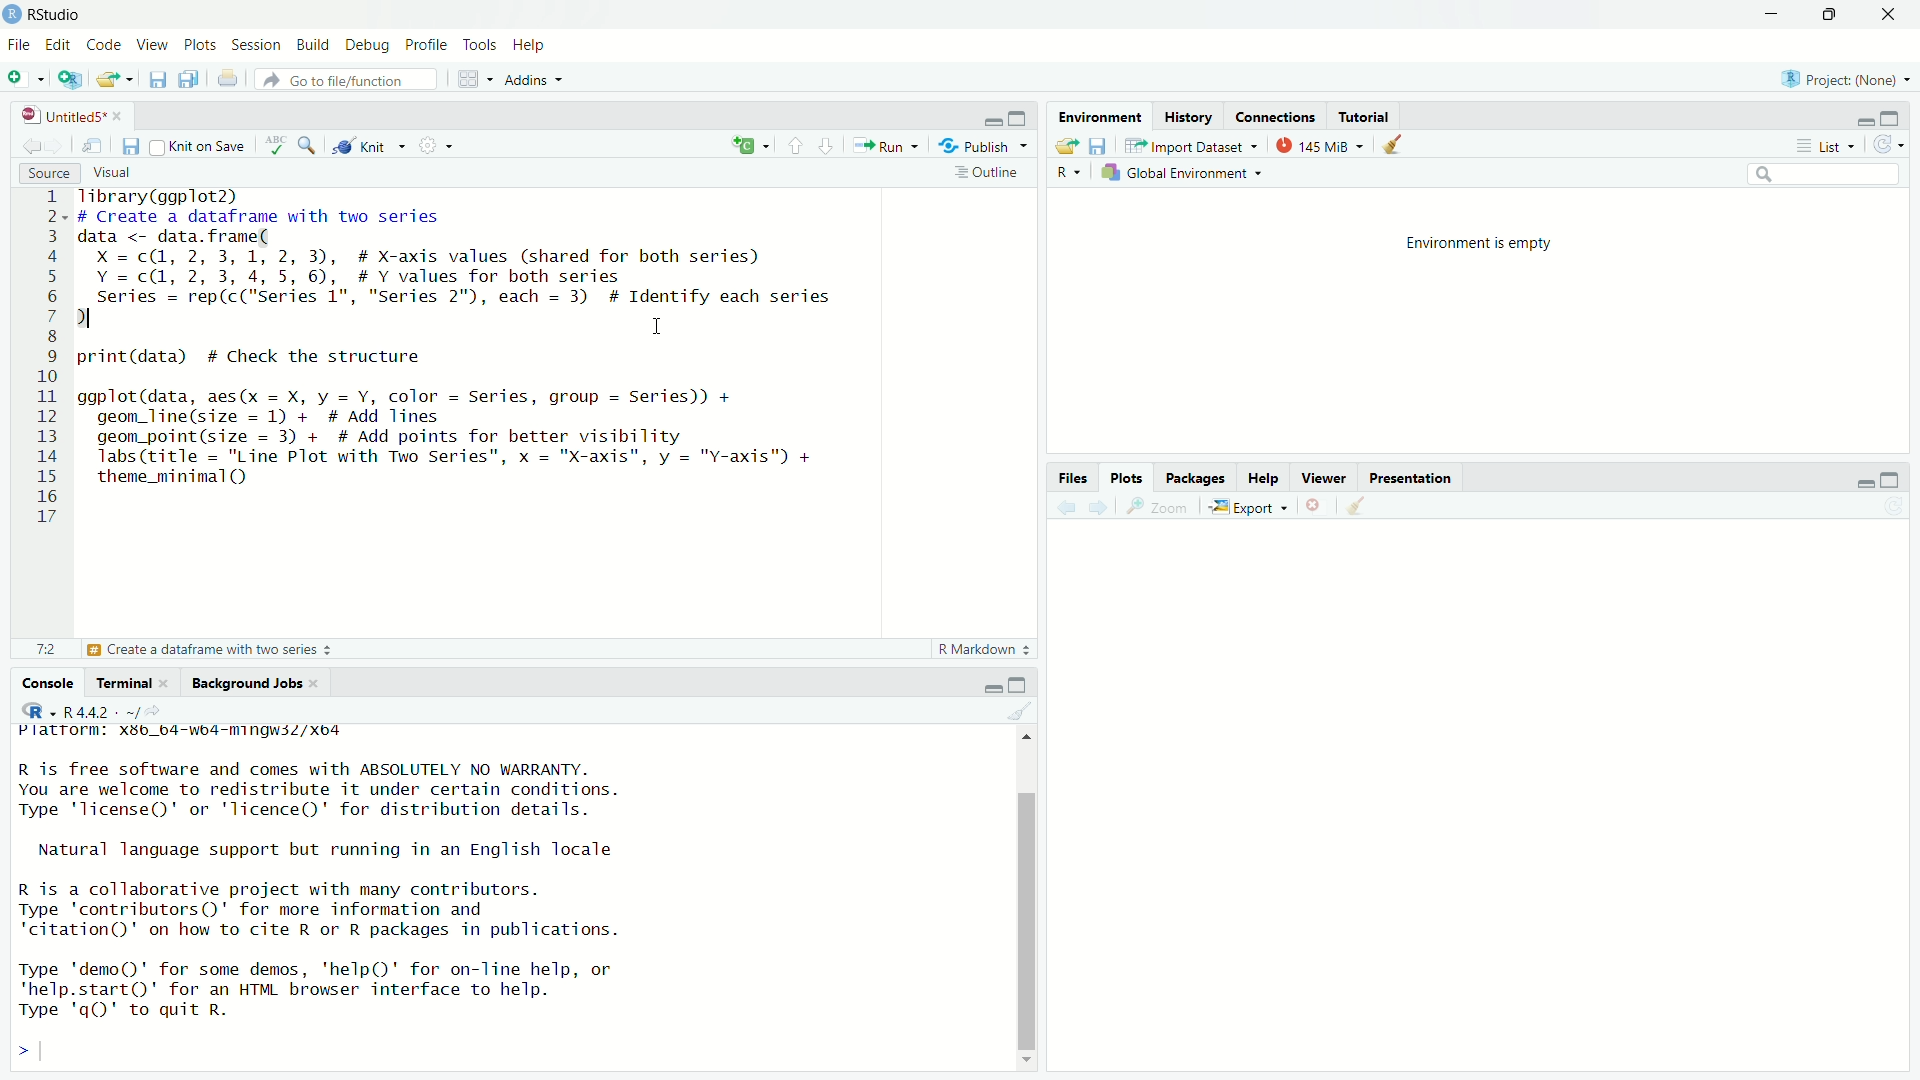 The height and width of the screenshot is (1080, 1920). Describe the element at coordinates (1356, 506) in the screenshot. I see `Go back to the previous source selection` at that location.